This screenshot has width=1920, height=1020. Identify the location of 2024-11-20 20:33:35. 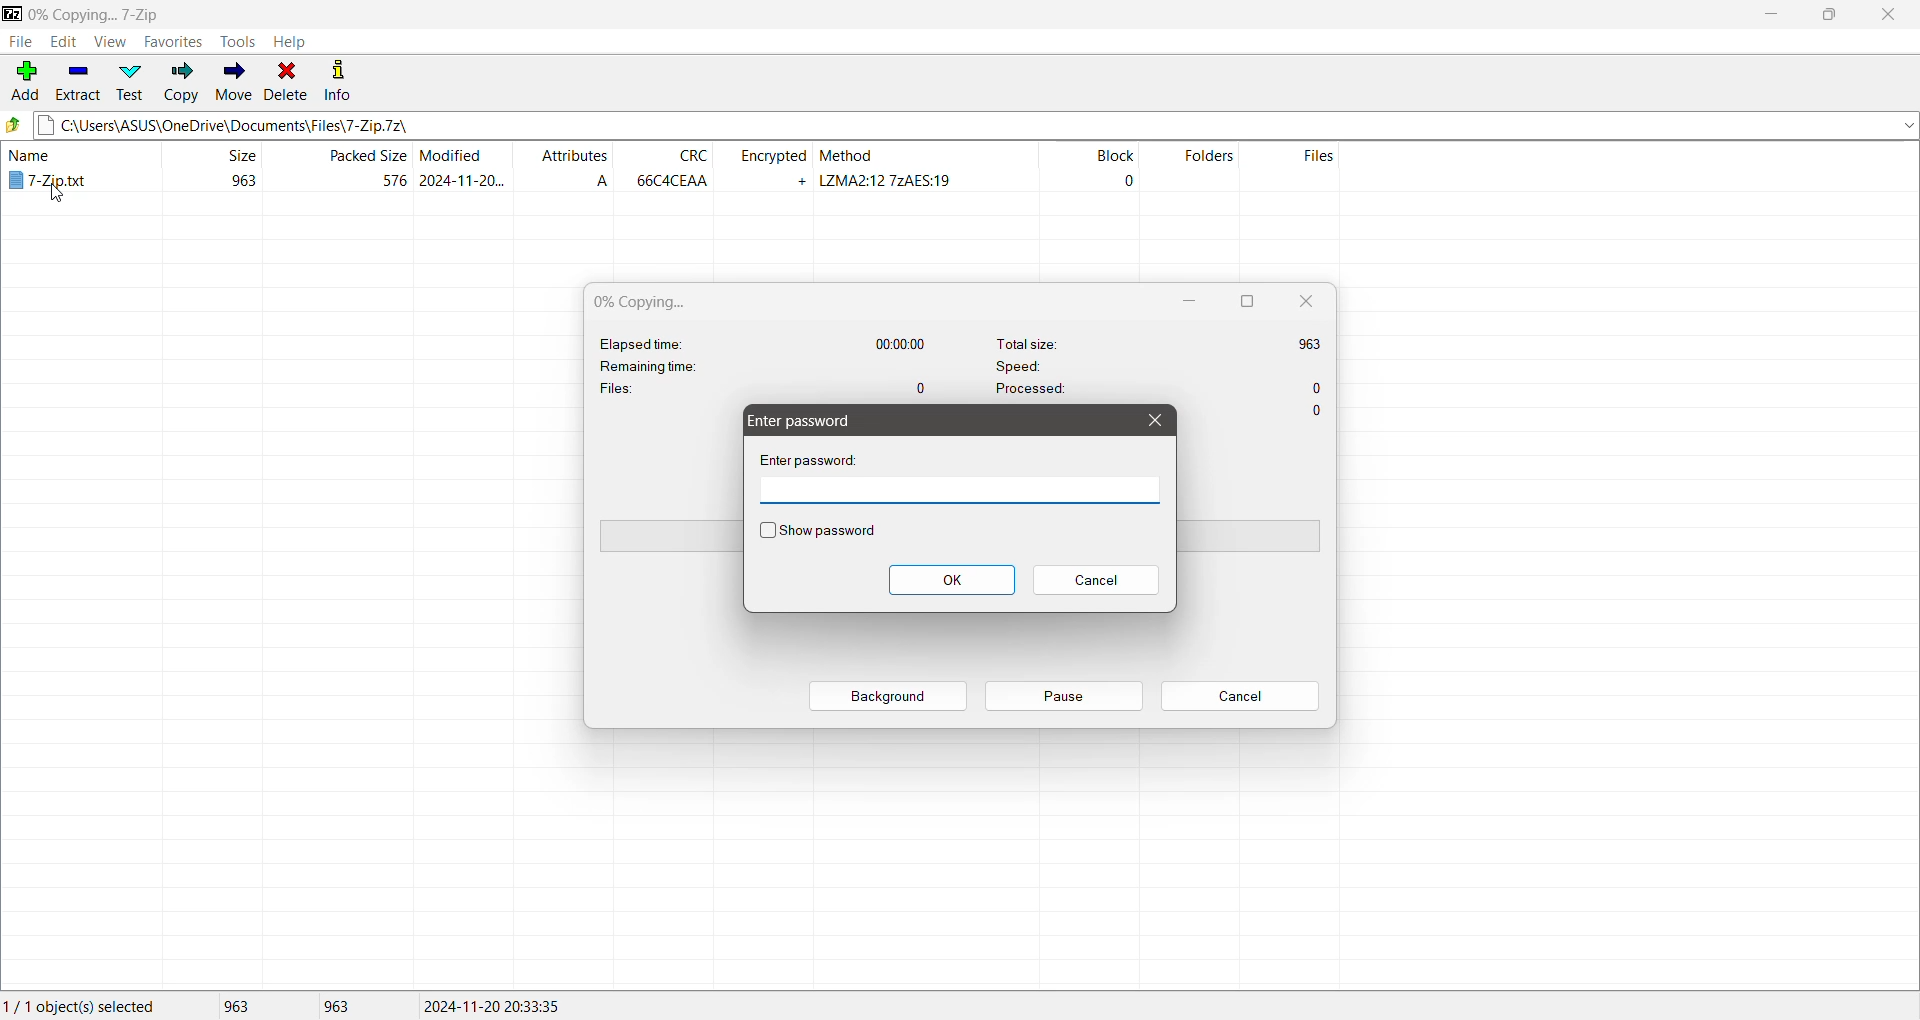
(498, 1004).